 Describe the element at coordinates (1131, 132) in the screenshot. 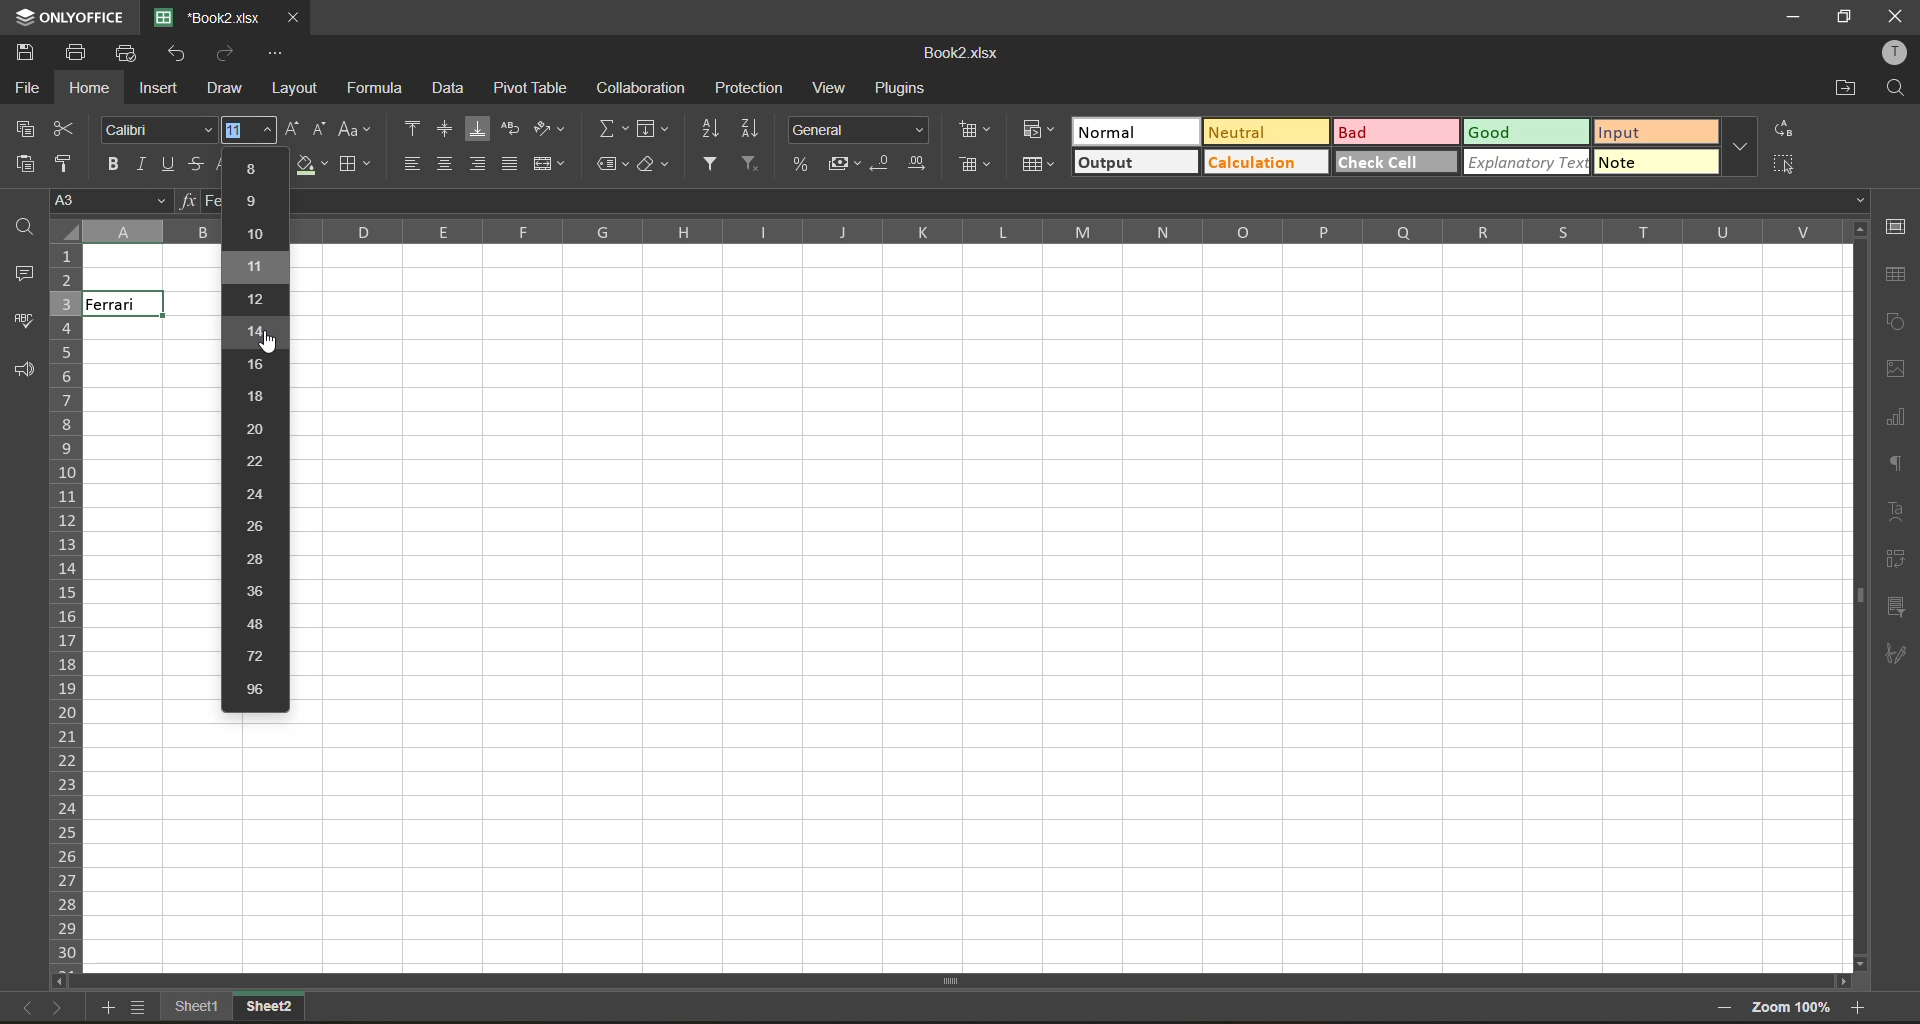

I see `normal` at that location.